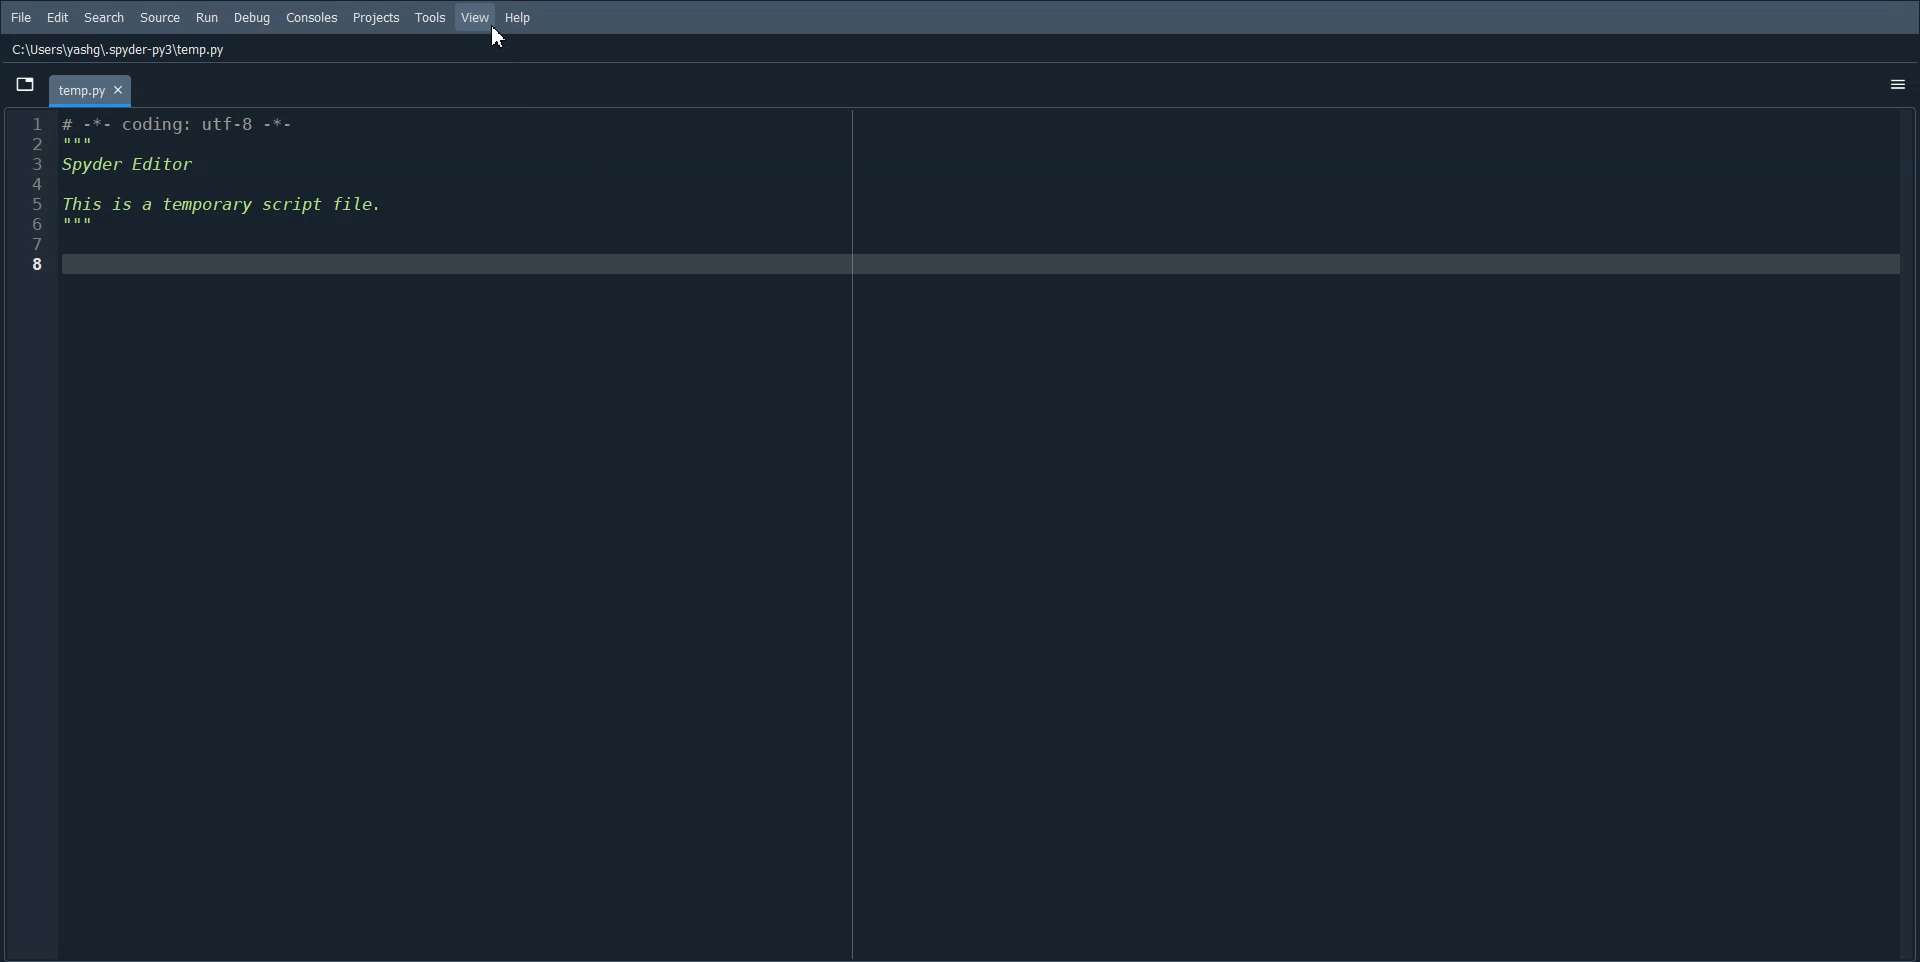  What do you see at coordinates (1897, 84) in the screenshot?
I see `Options` at bounding box center [1897, 84].